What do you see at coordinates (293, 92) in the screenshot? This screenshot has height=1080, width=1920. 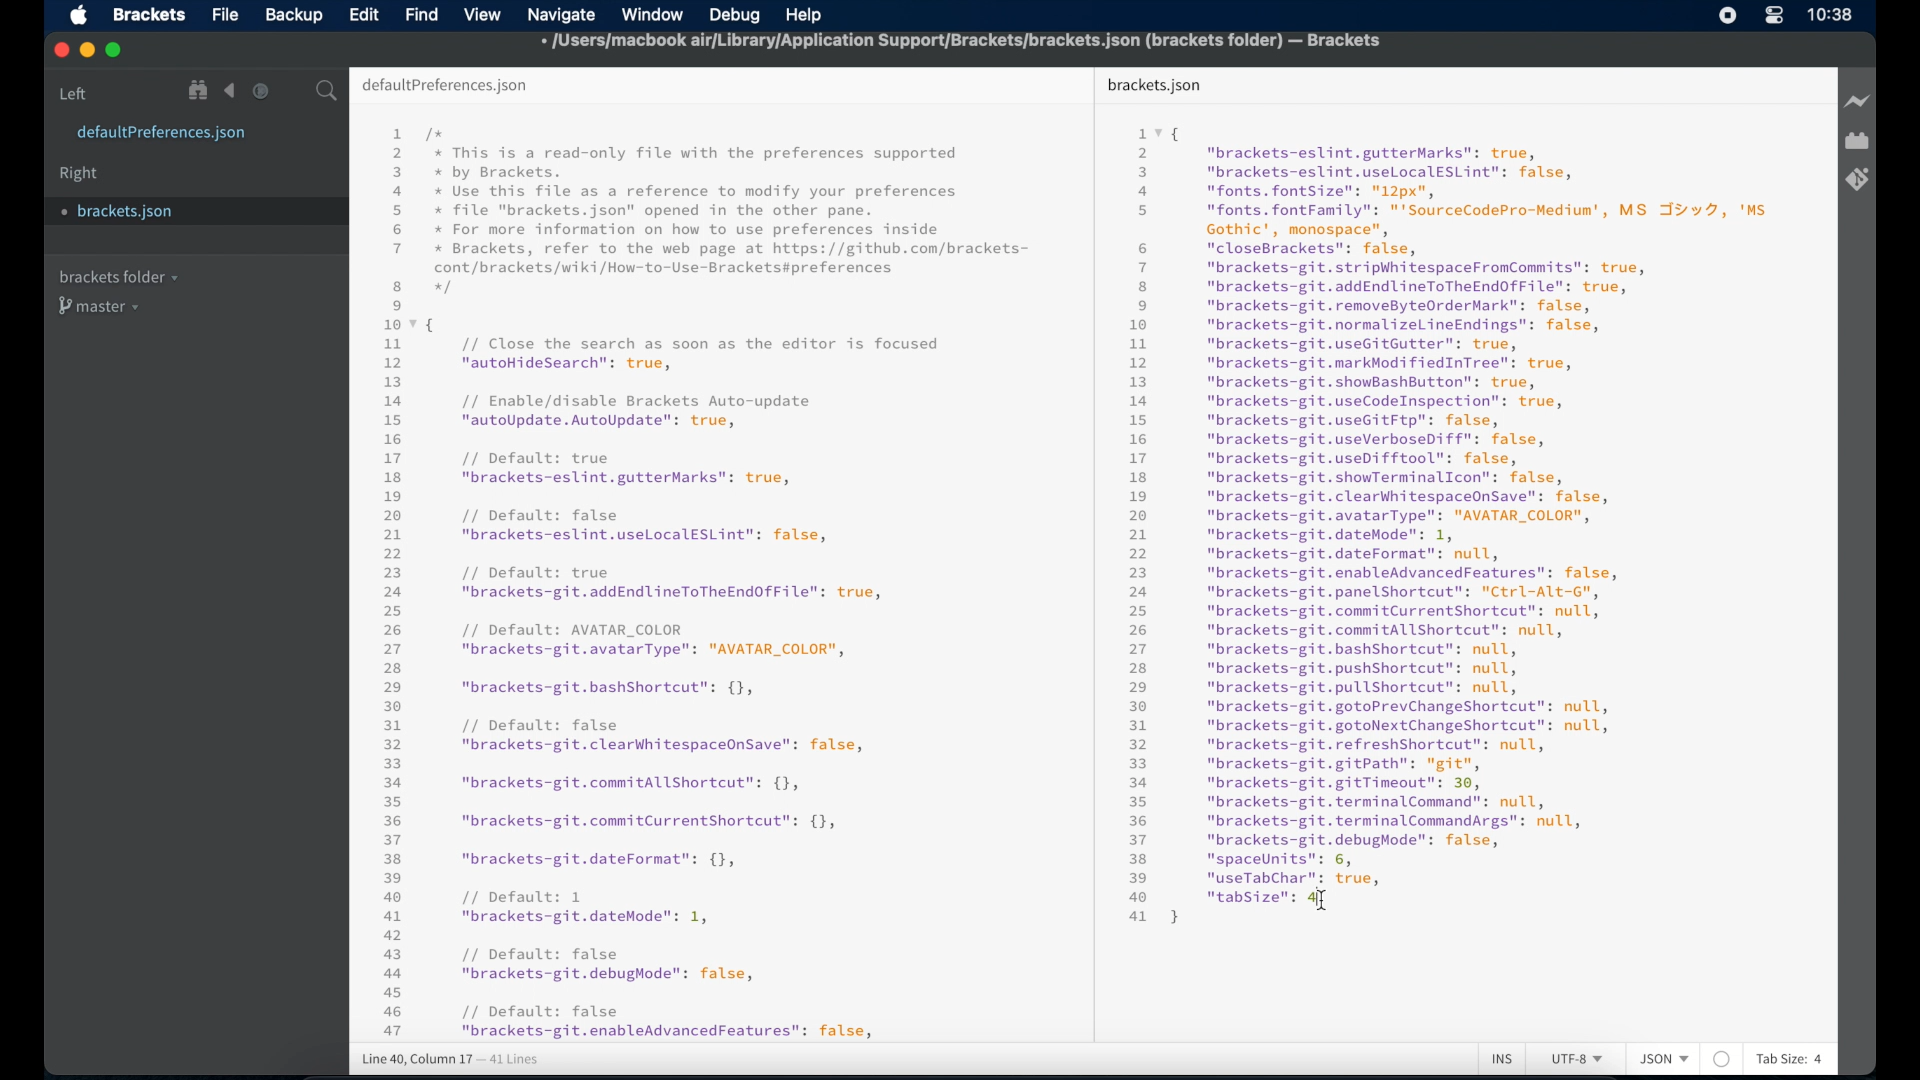 I see `split the editor vertical or horizontal` at bounding box center [293, 92].